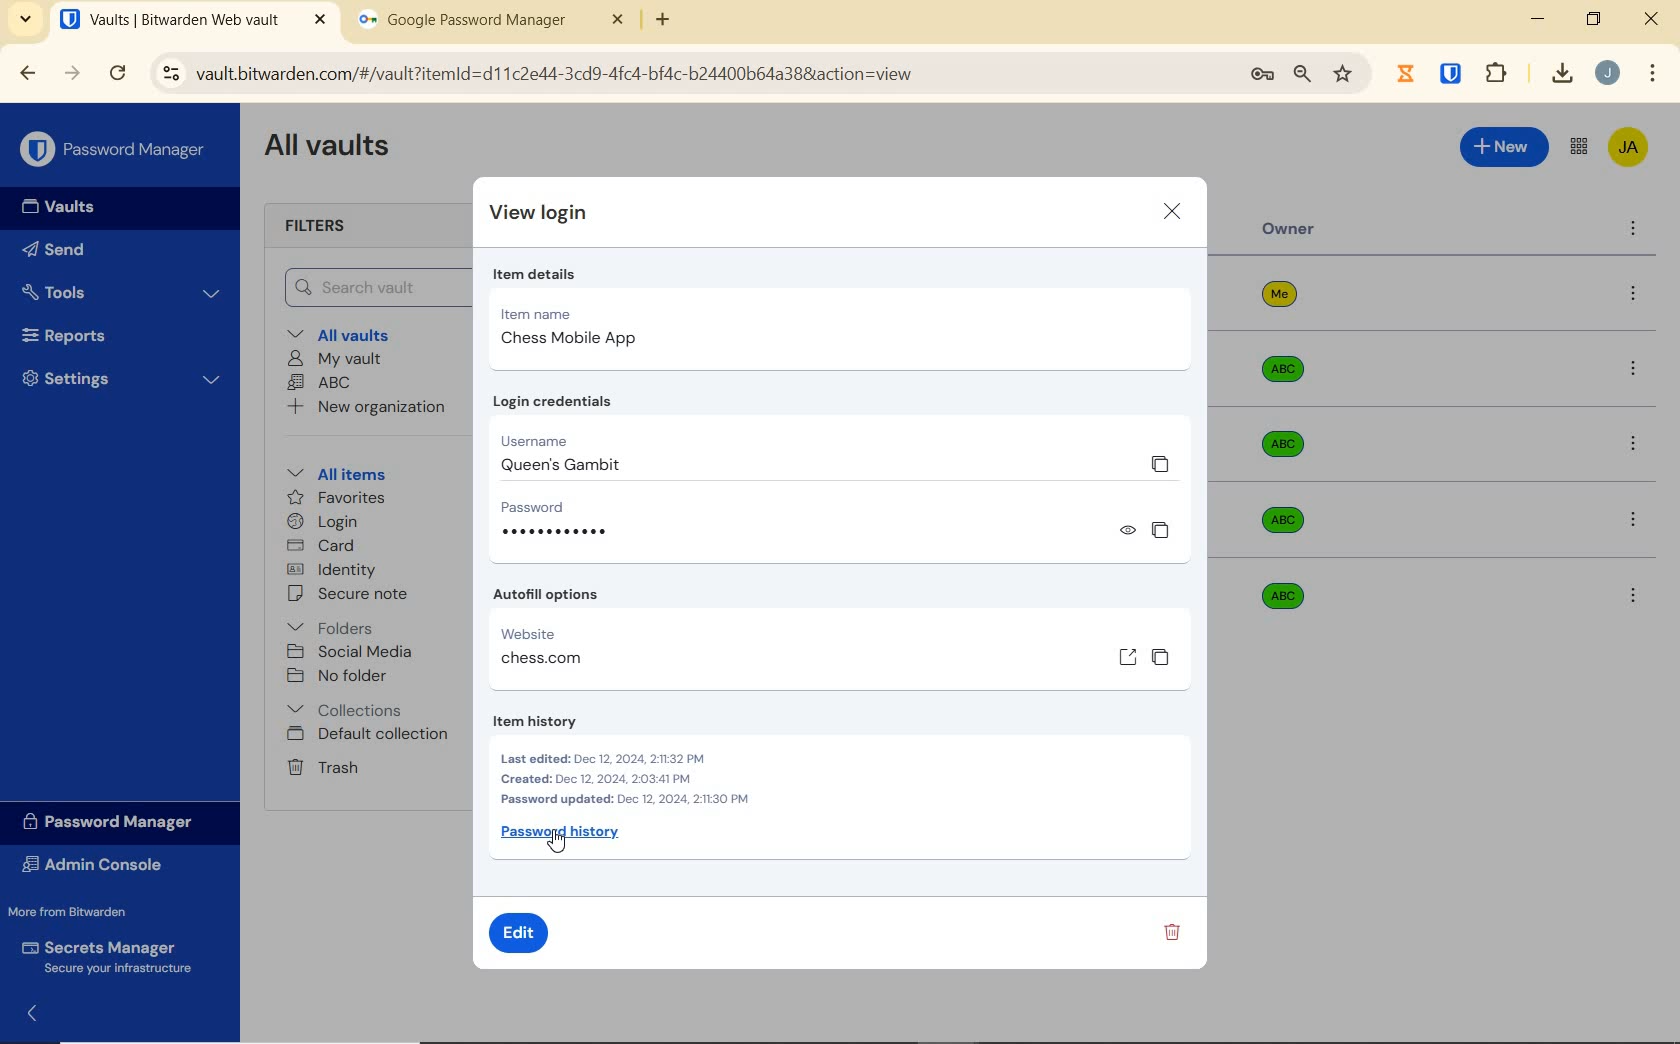 Image resolution: width=1680 pixels, height=1044 pixels. Describe the element at coordinates (1638, 523) in the screenshot. I see `more options` at that location.